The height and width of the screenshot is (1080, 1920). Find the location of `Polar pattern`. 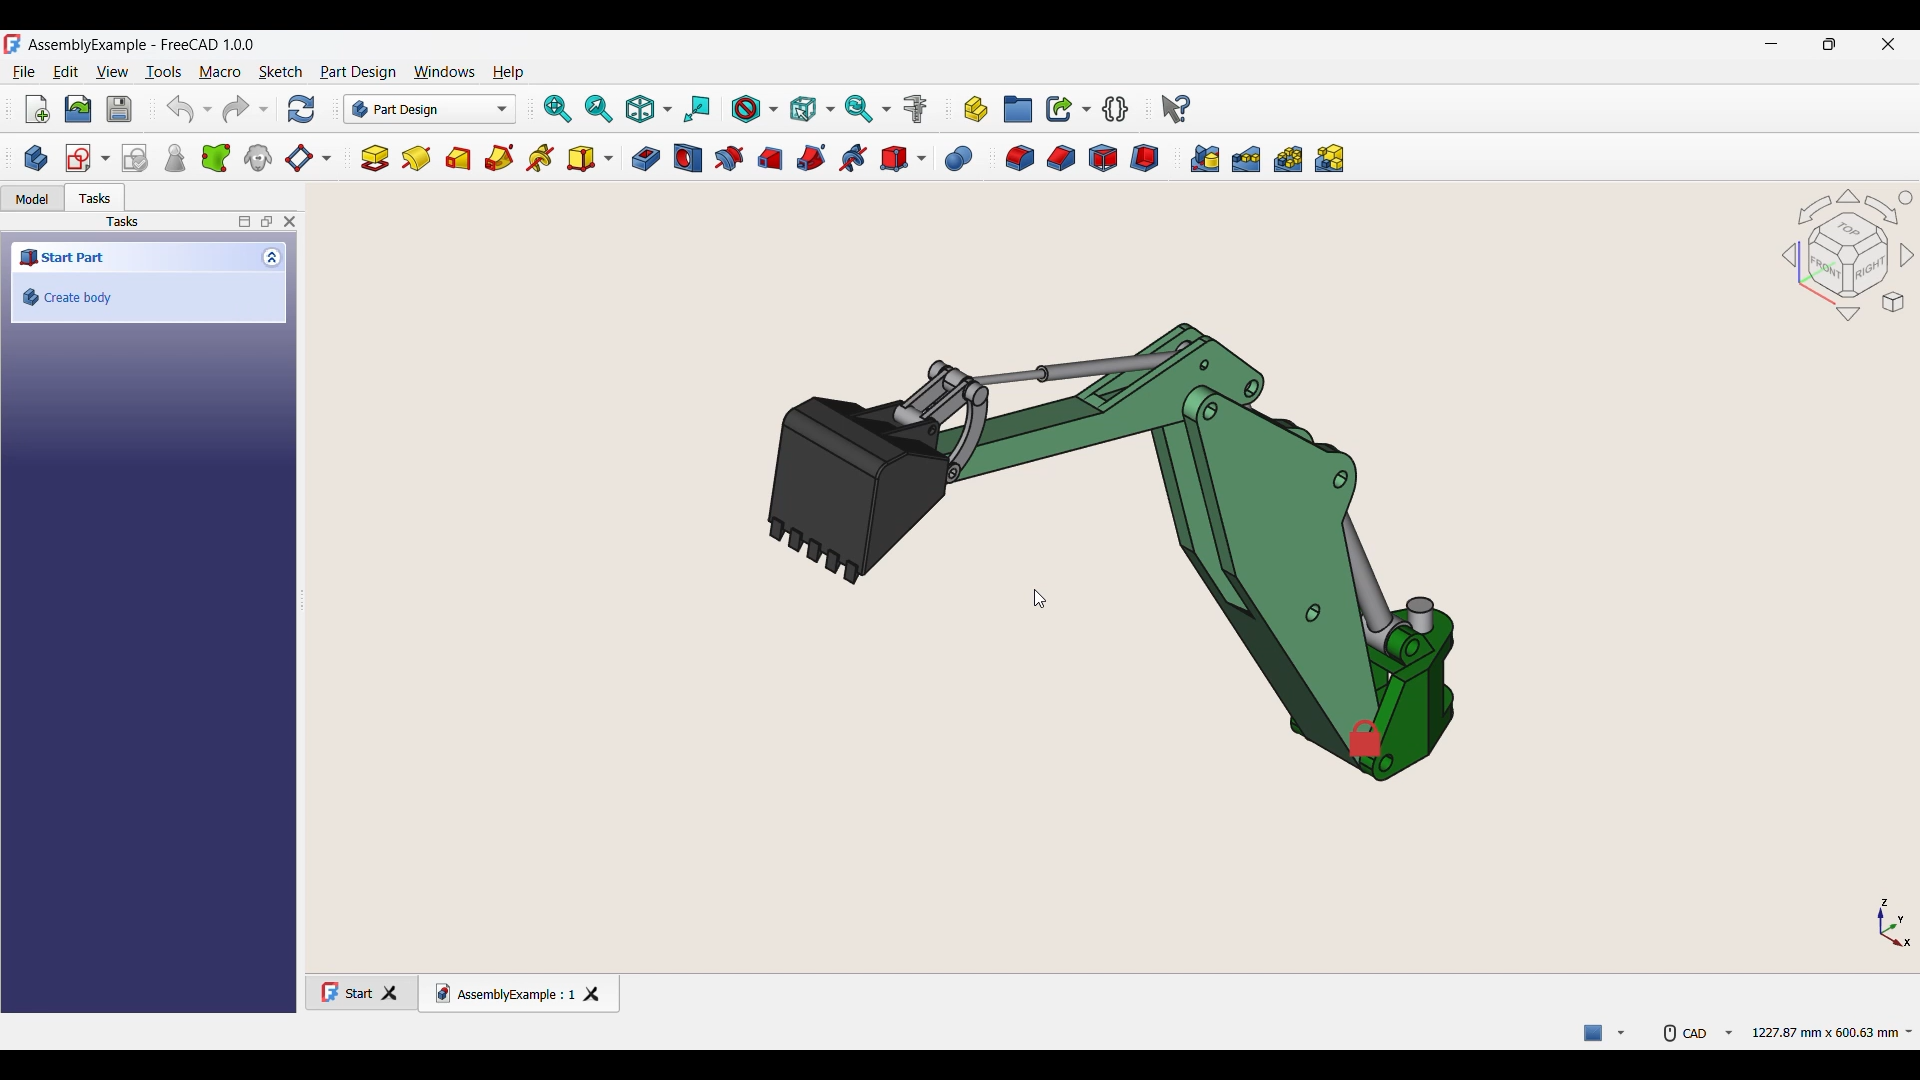

Polar pattern is located at coordinates (1288, 159).